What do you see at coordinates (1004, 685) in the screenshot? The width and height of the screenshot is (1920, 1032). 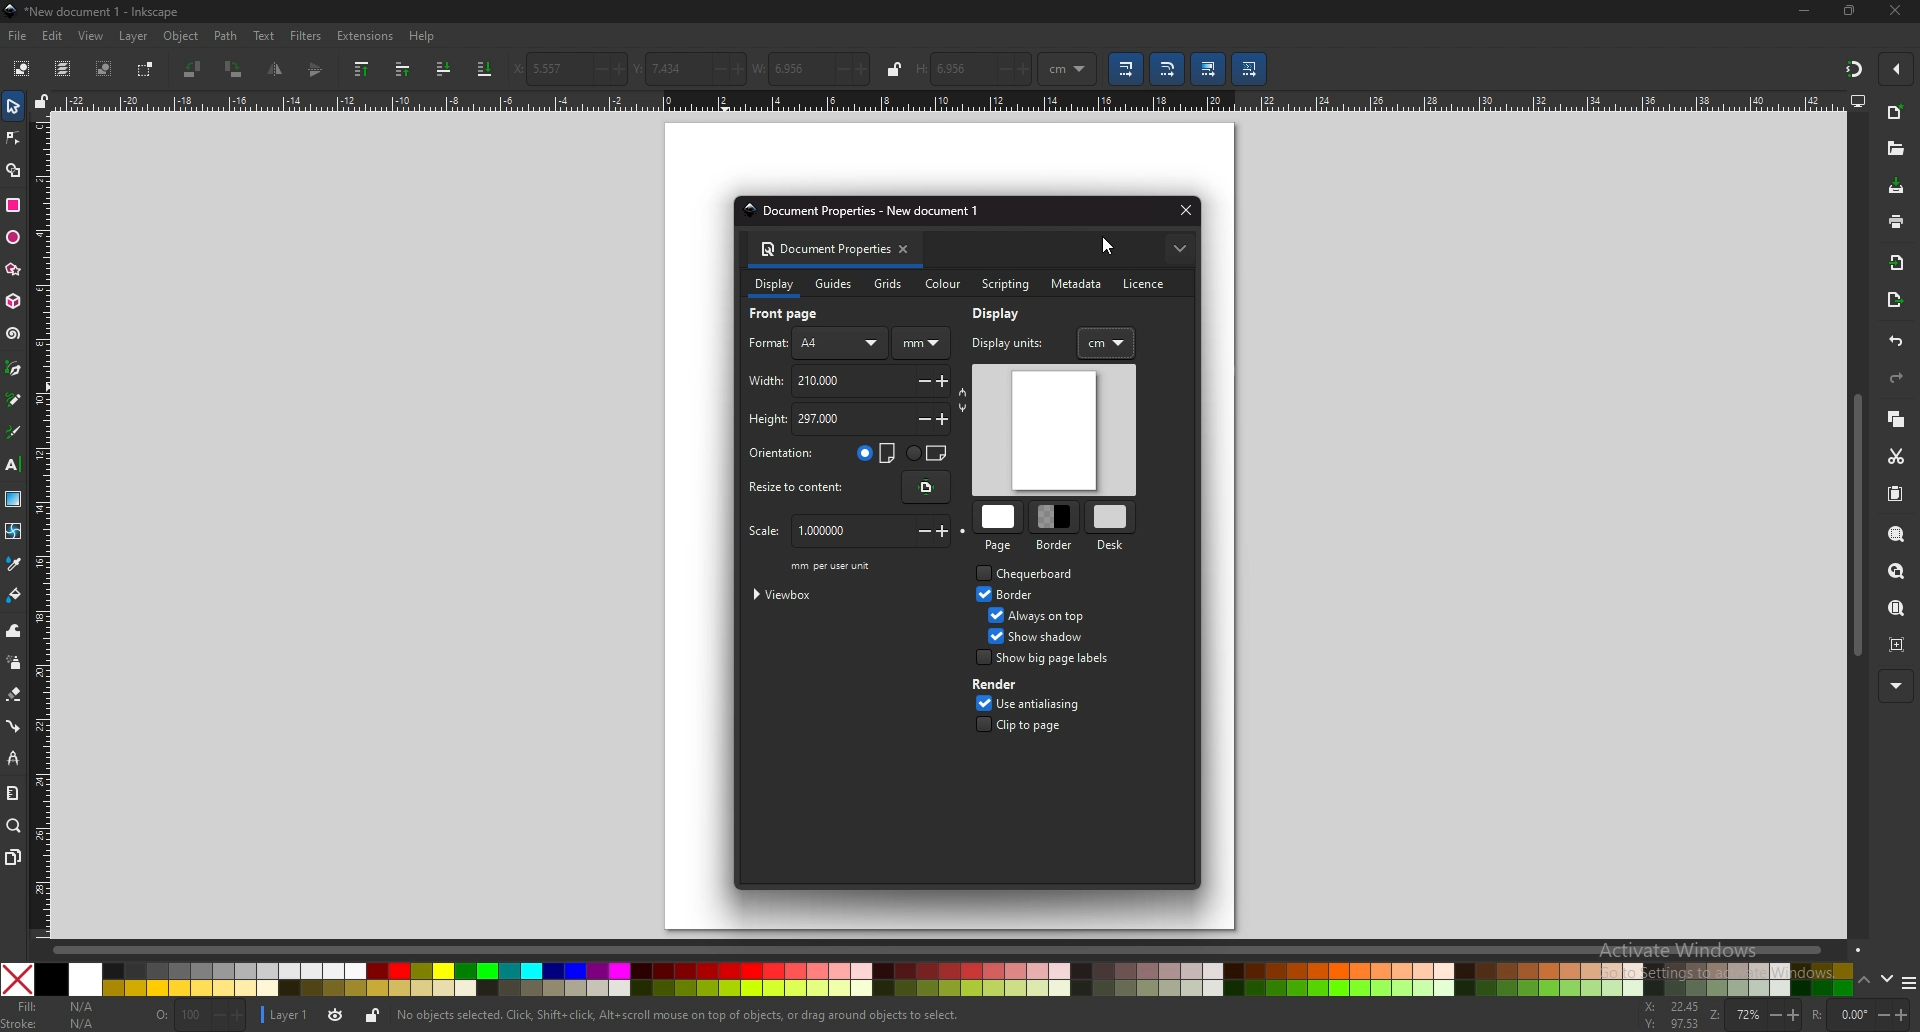 I see `render` at bounding box center [1004, 685].